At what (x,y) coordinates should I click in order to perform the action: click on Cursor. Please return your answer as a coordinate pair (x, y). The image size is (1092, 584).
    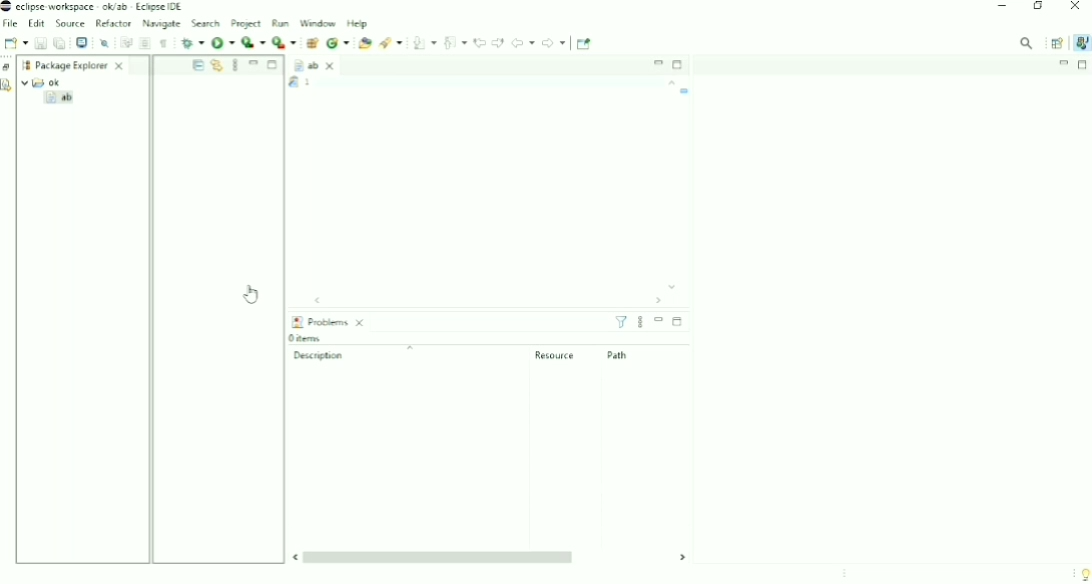
    Looking at the image, I should click on (248, 295).